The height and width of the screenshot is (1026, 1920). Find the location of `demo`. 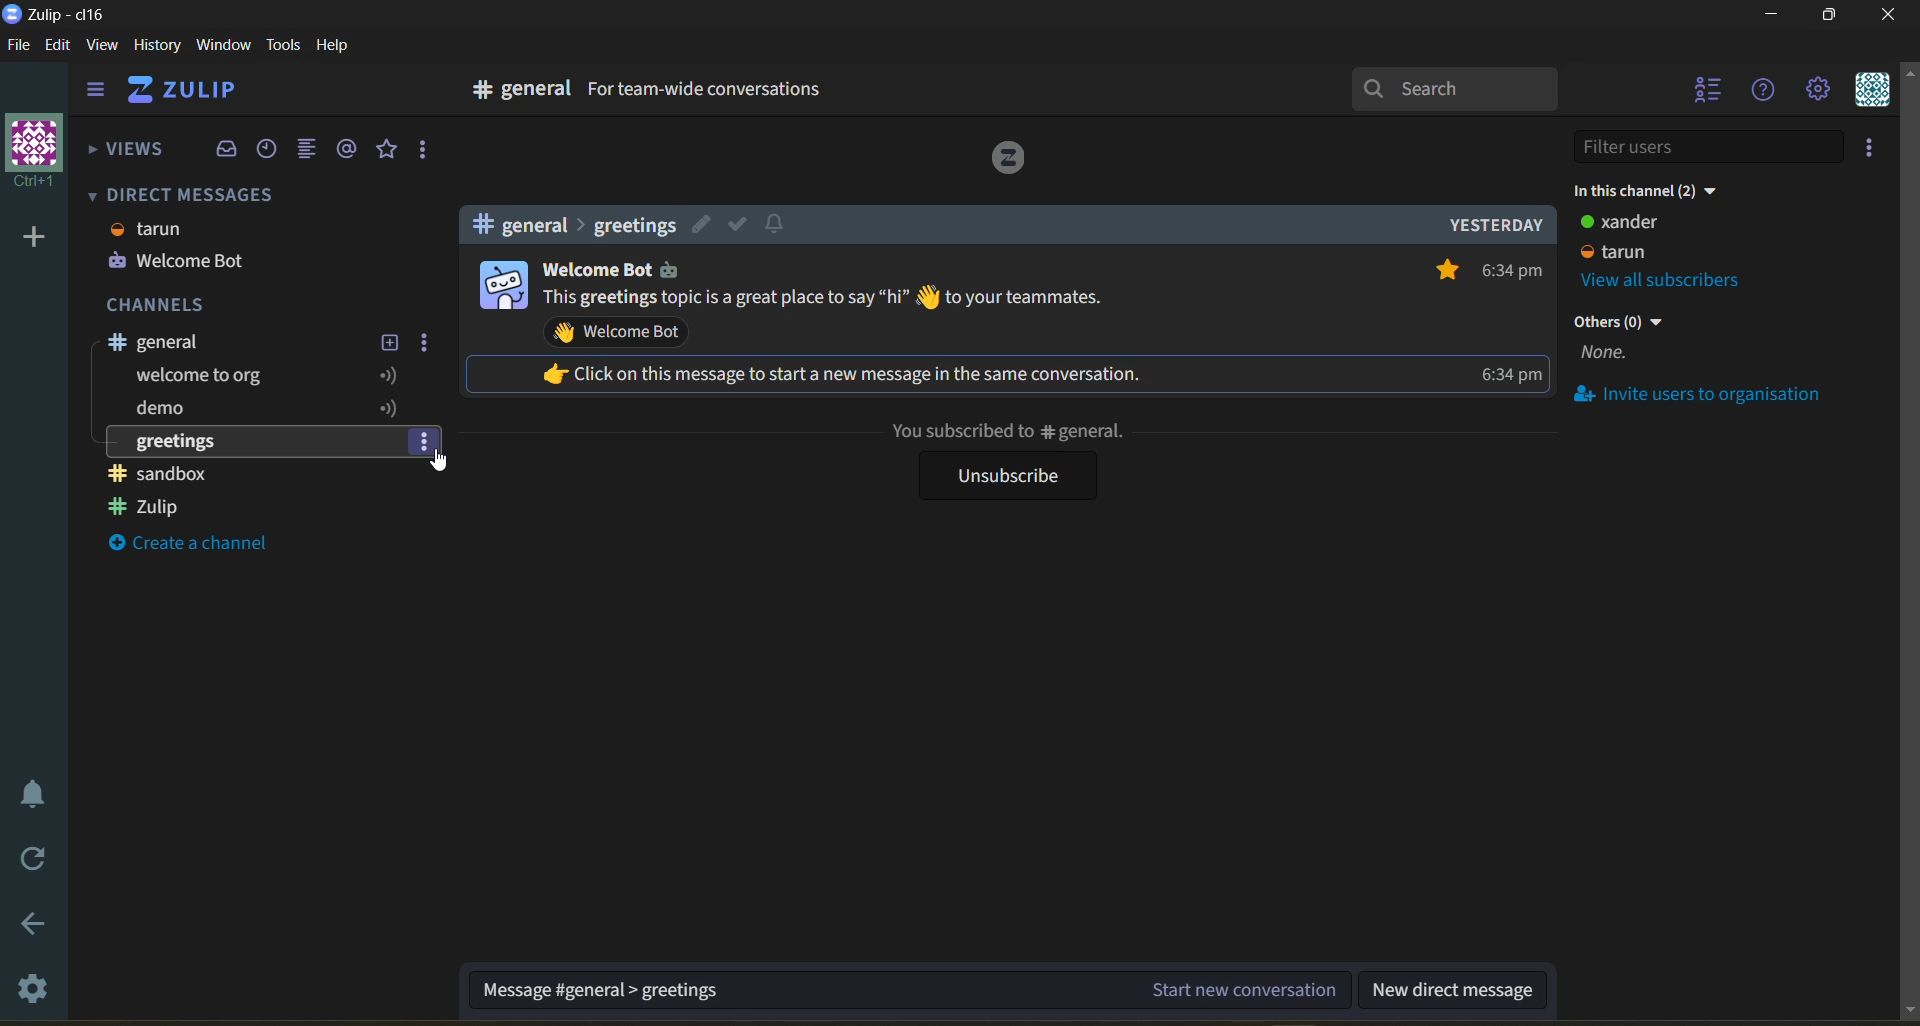

demo is located at coordinates (180, 413).